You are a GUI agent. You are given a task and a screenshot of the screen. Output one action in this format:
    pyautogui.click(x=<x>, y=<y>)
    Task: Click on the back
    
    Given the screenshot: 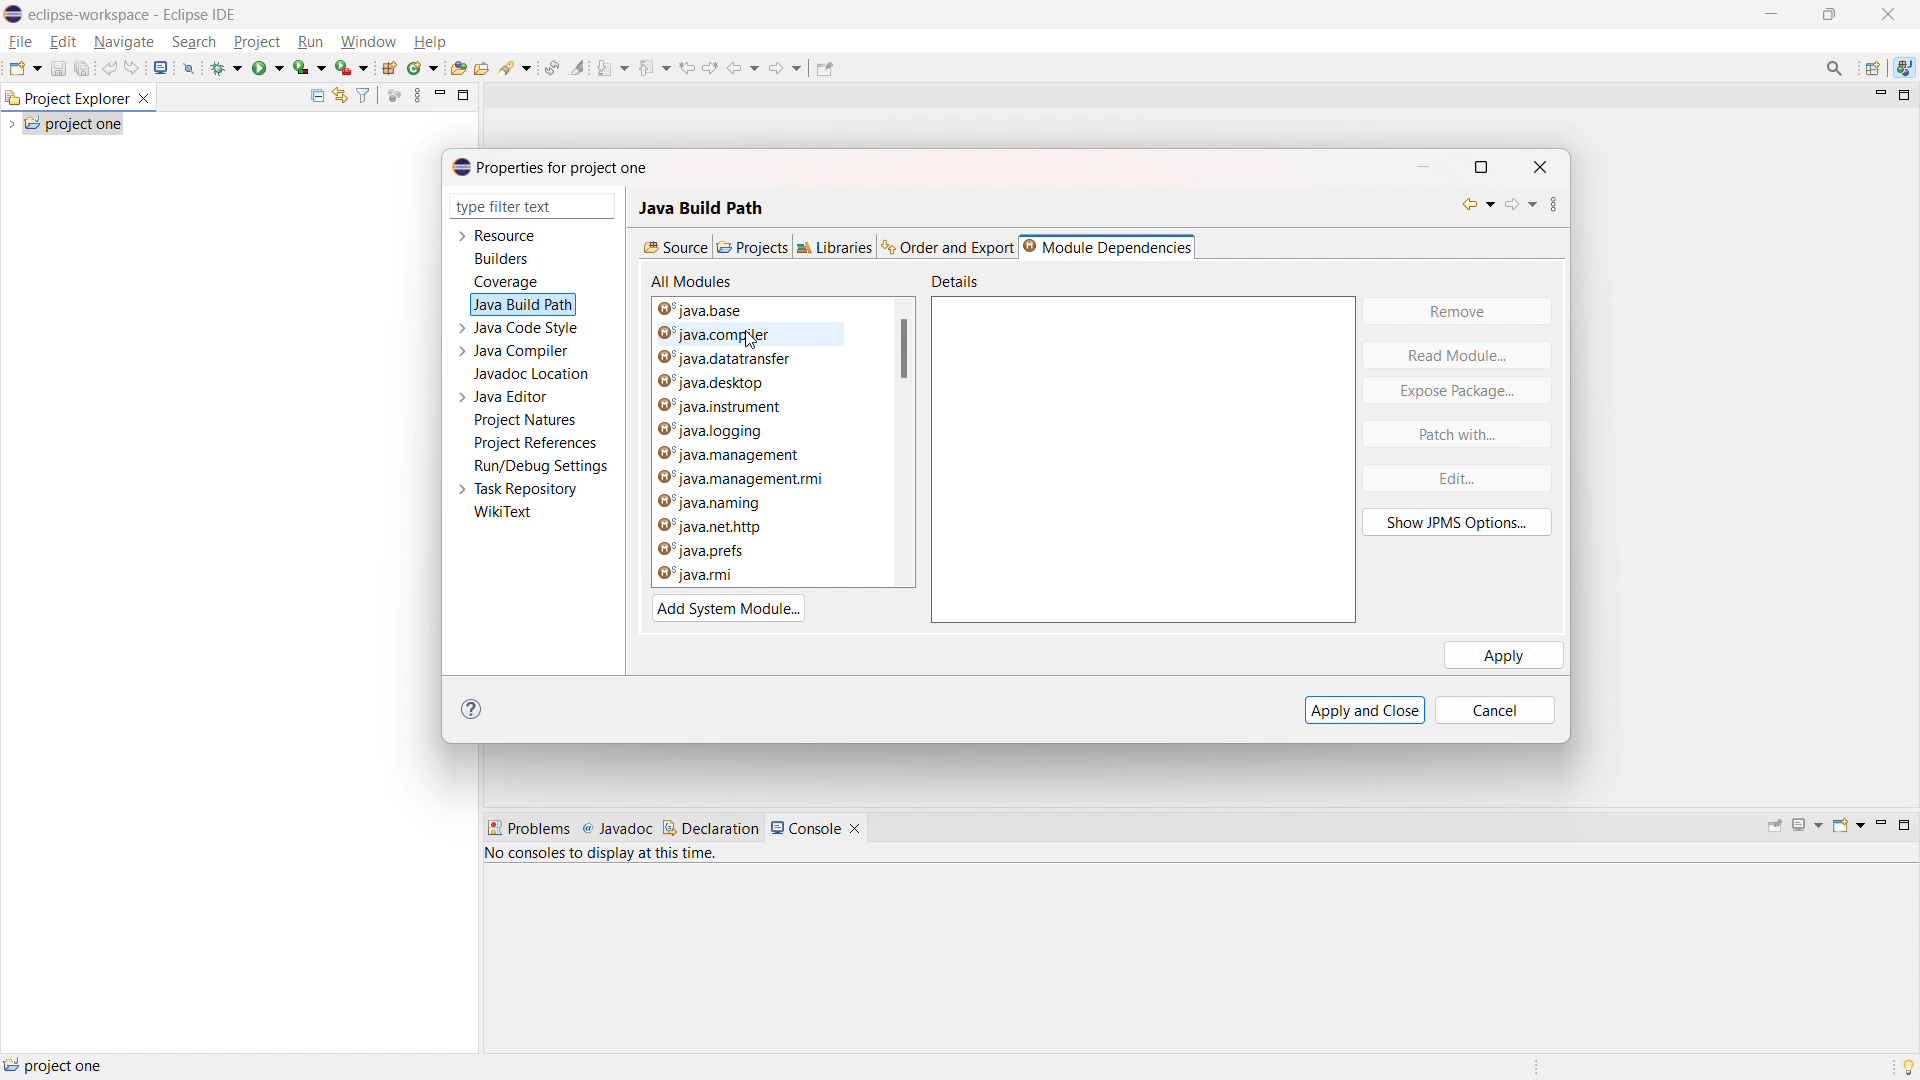 What is the action you would take?
    pyautogui.click(x=743, y=66)
    